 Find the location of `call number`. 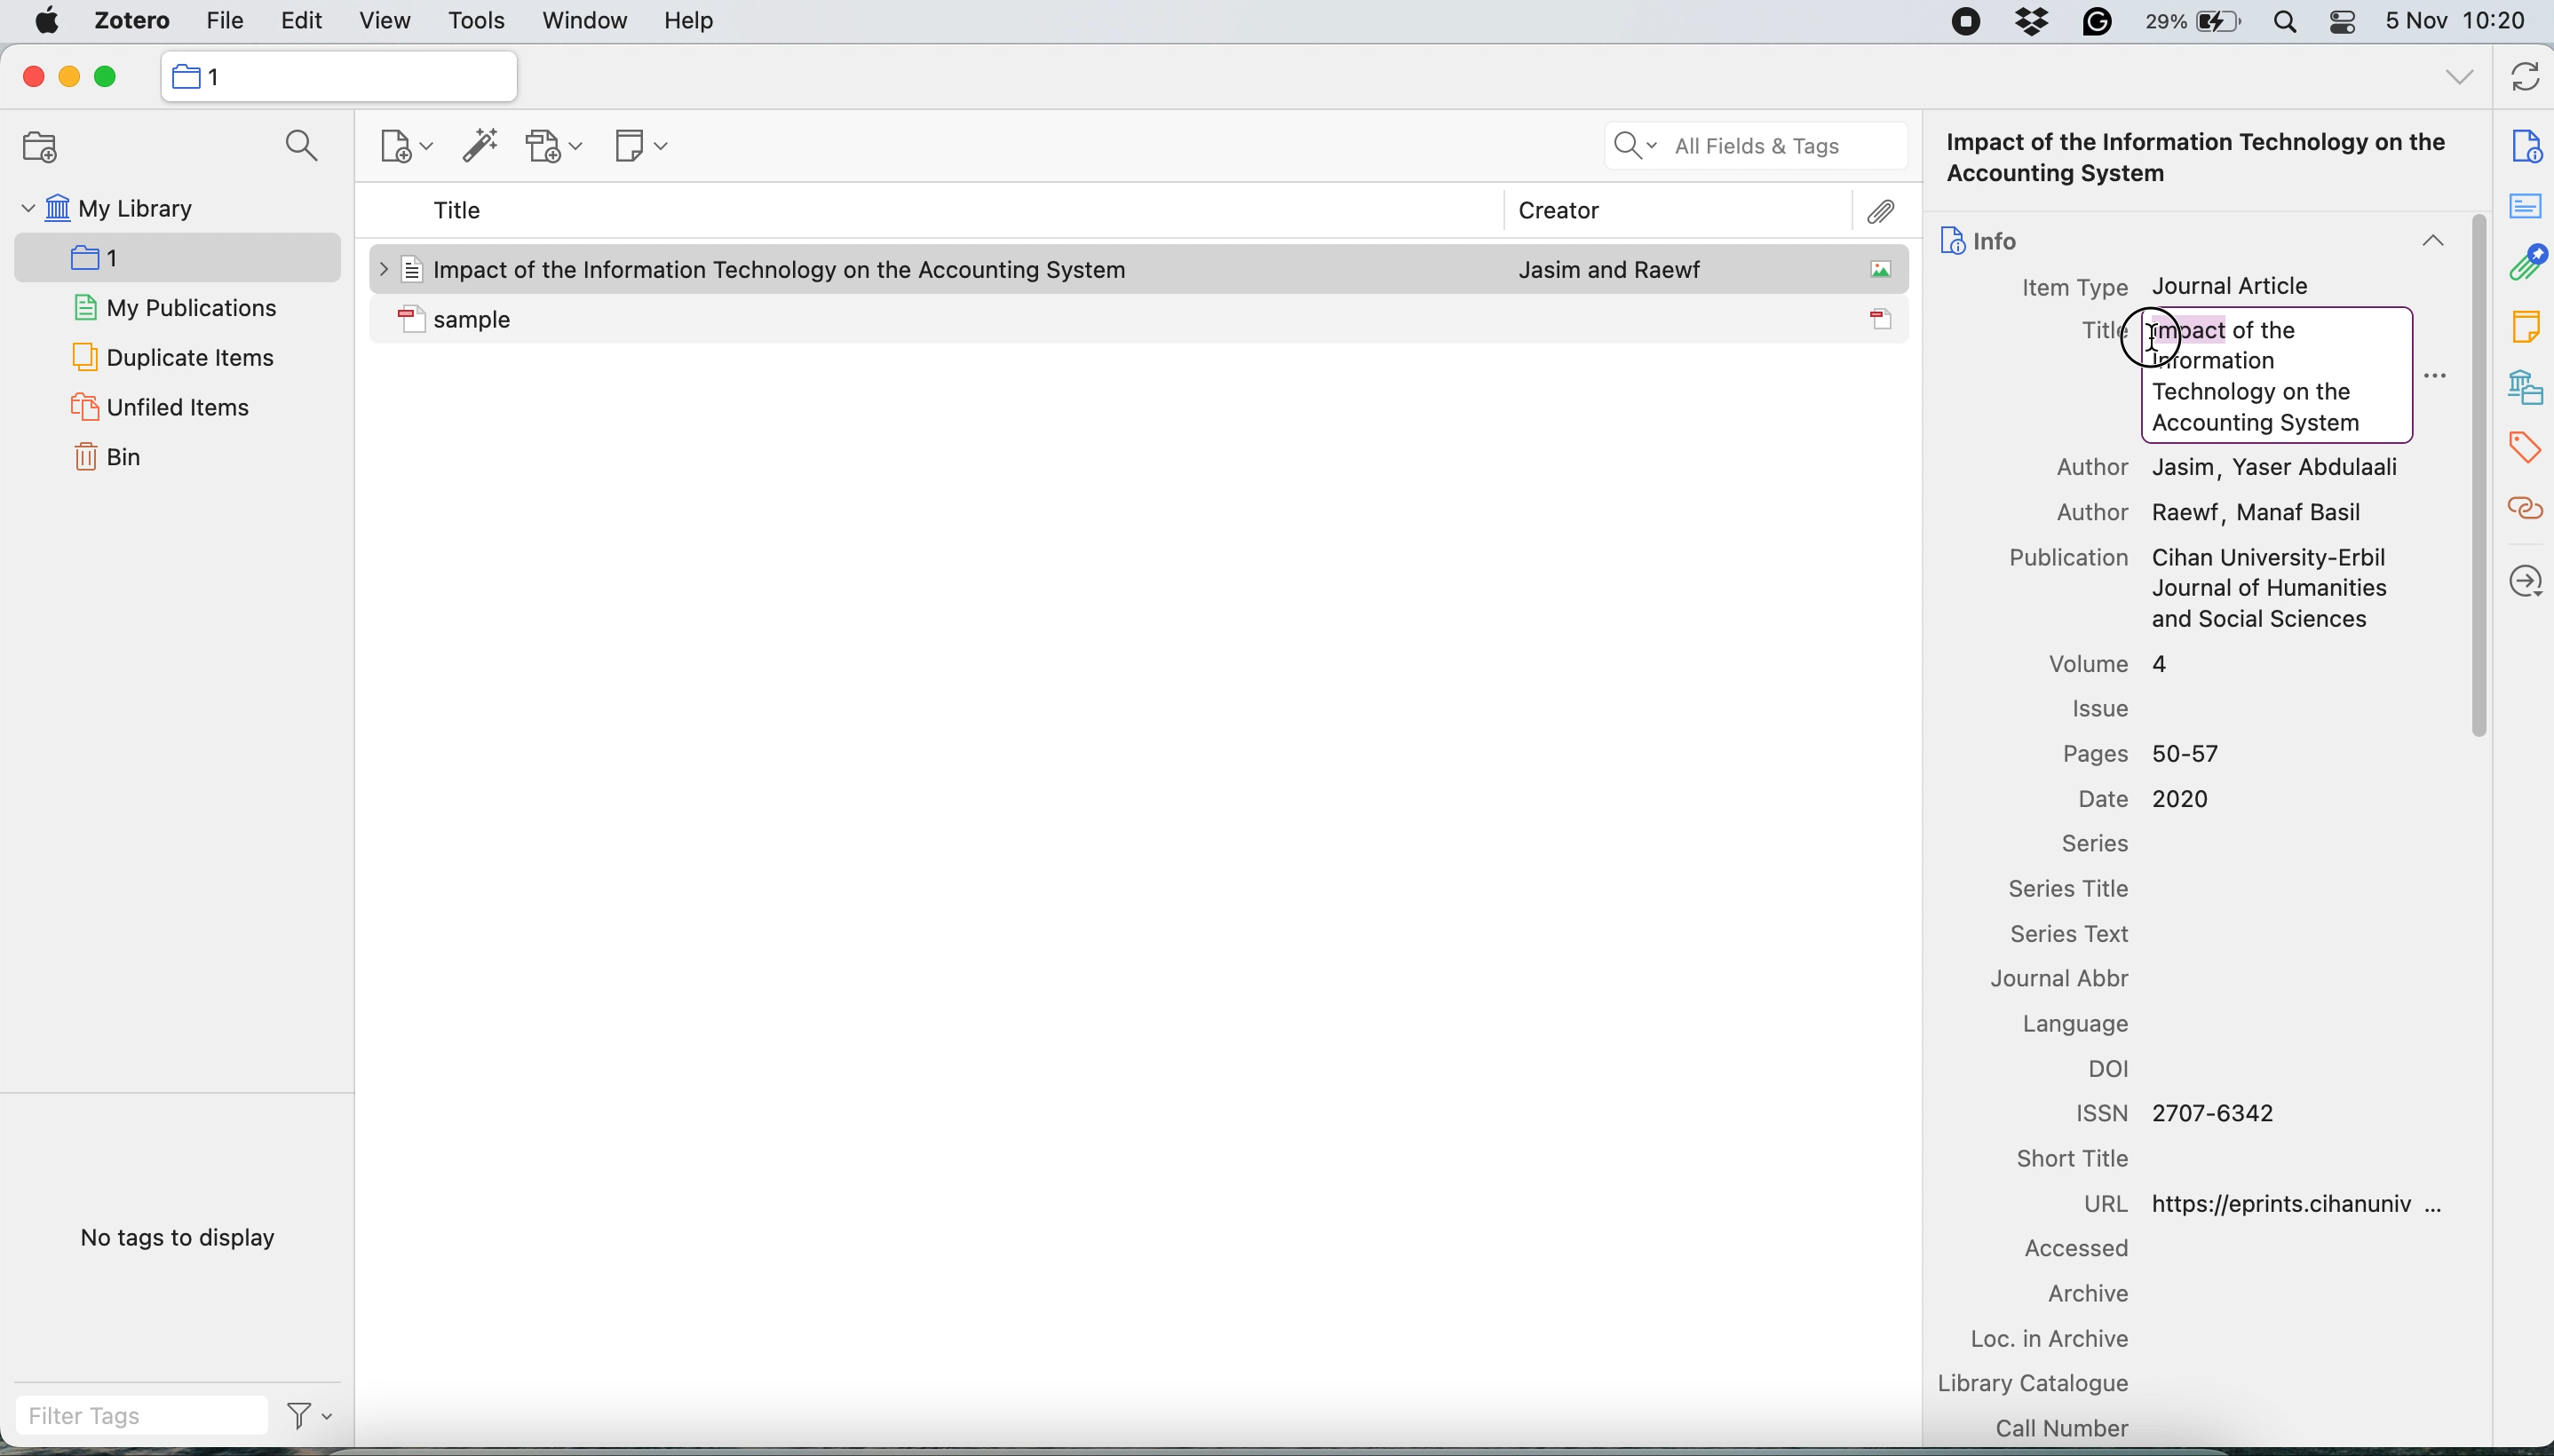

call number is located at coordinates (2068, 1427).